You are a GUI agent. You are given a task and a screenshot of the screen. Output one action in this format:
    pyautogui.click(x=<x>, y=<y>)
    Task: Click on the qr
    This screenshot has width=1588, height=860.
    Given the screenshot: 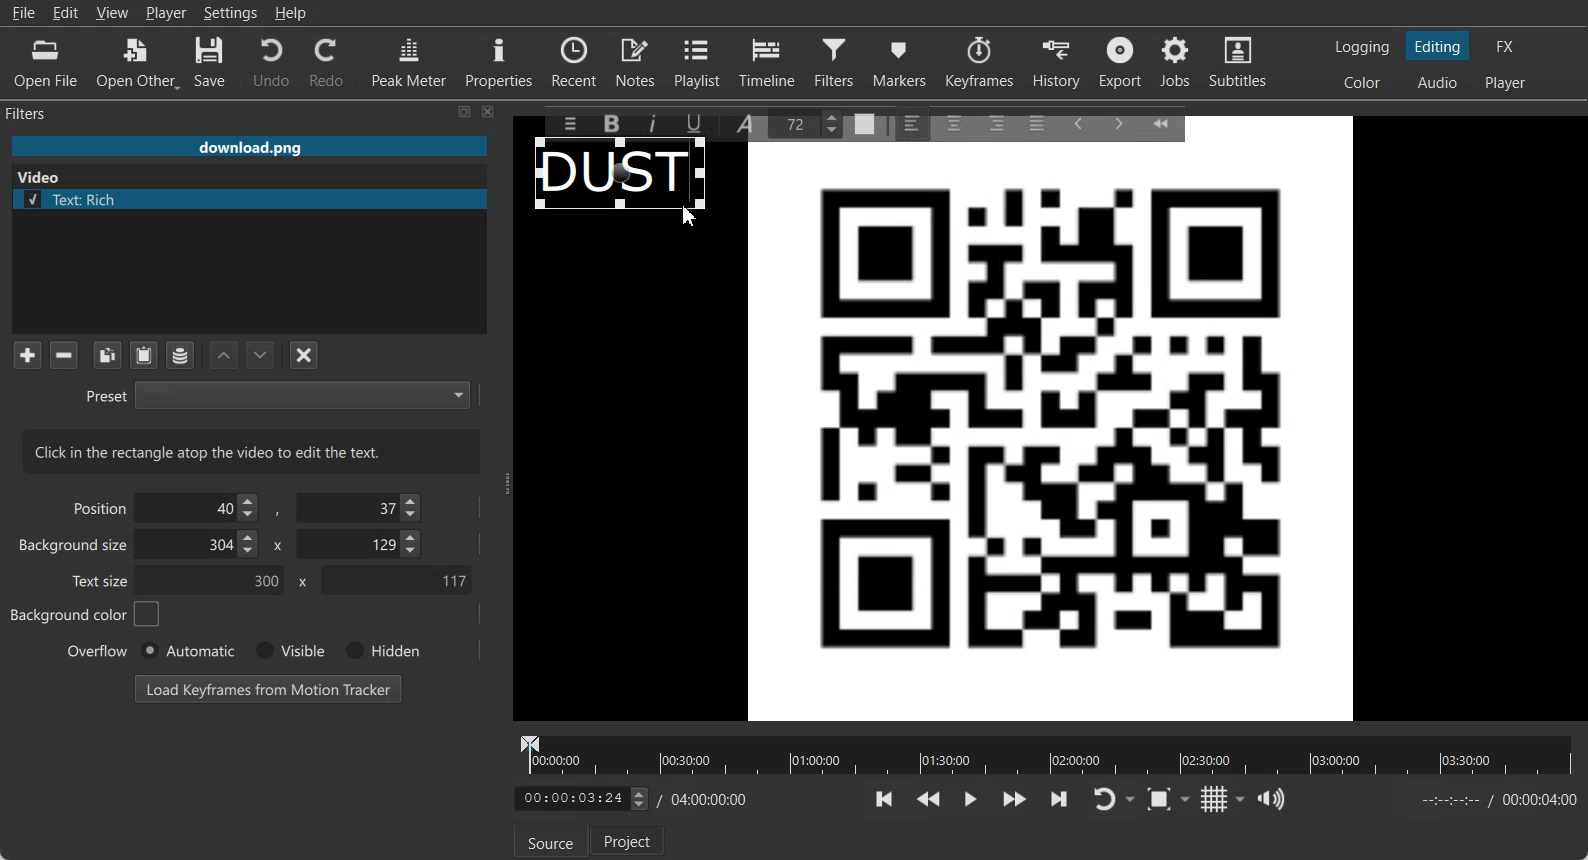 What is the action you would take?
    pyautogui.click(x=1051, y=435)
    